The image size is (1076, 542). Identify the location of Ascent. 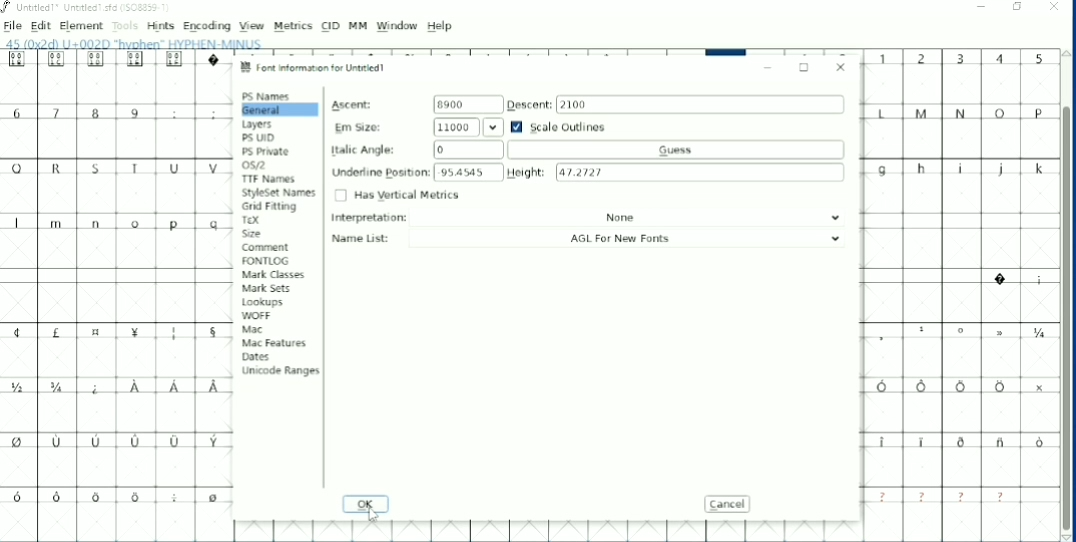
(413, 104).